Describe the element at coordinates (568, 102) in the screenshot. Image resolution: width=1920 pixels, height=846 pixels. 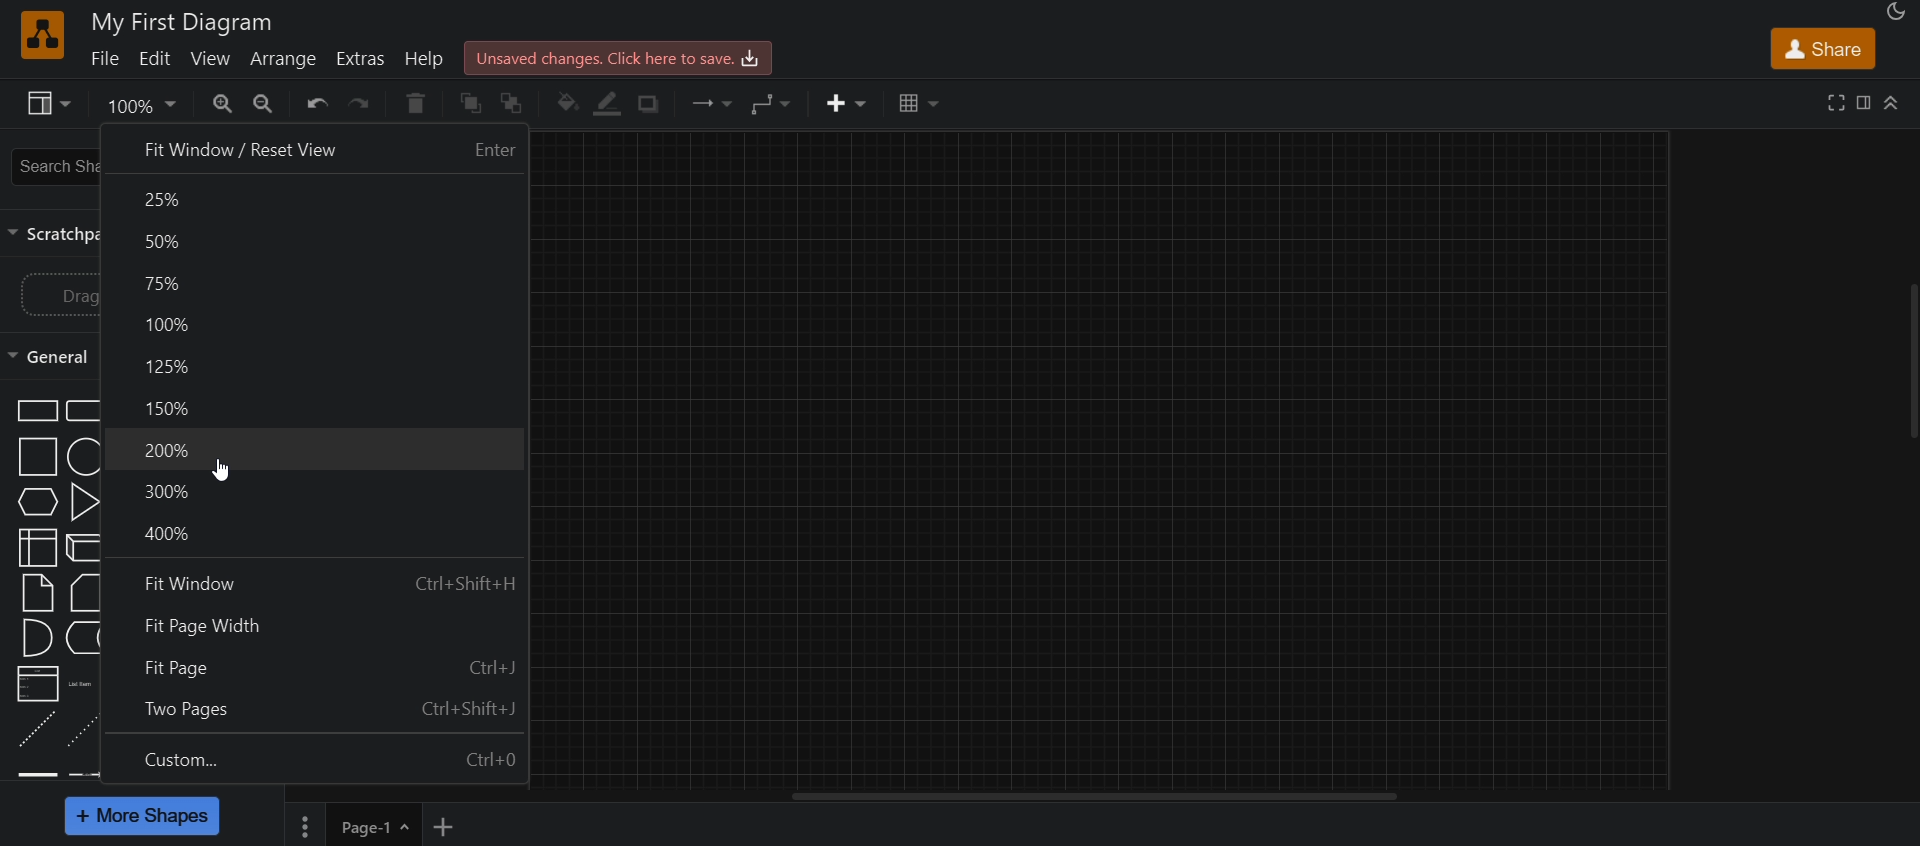
I see `fill color` at that location.